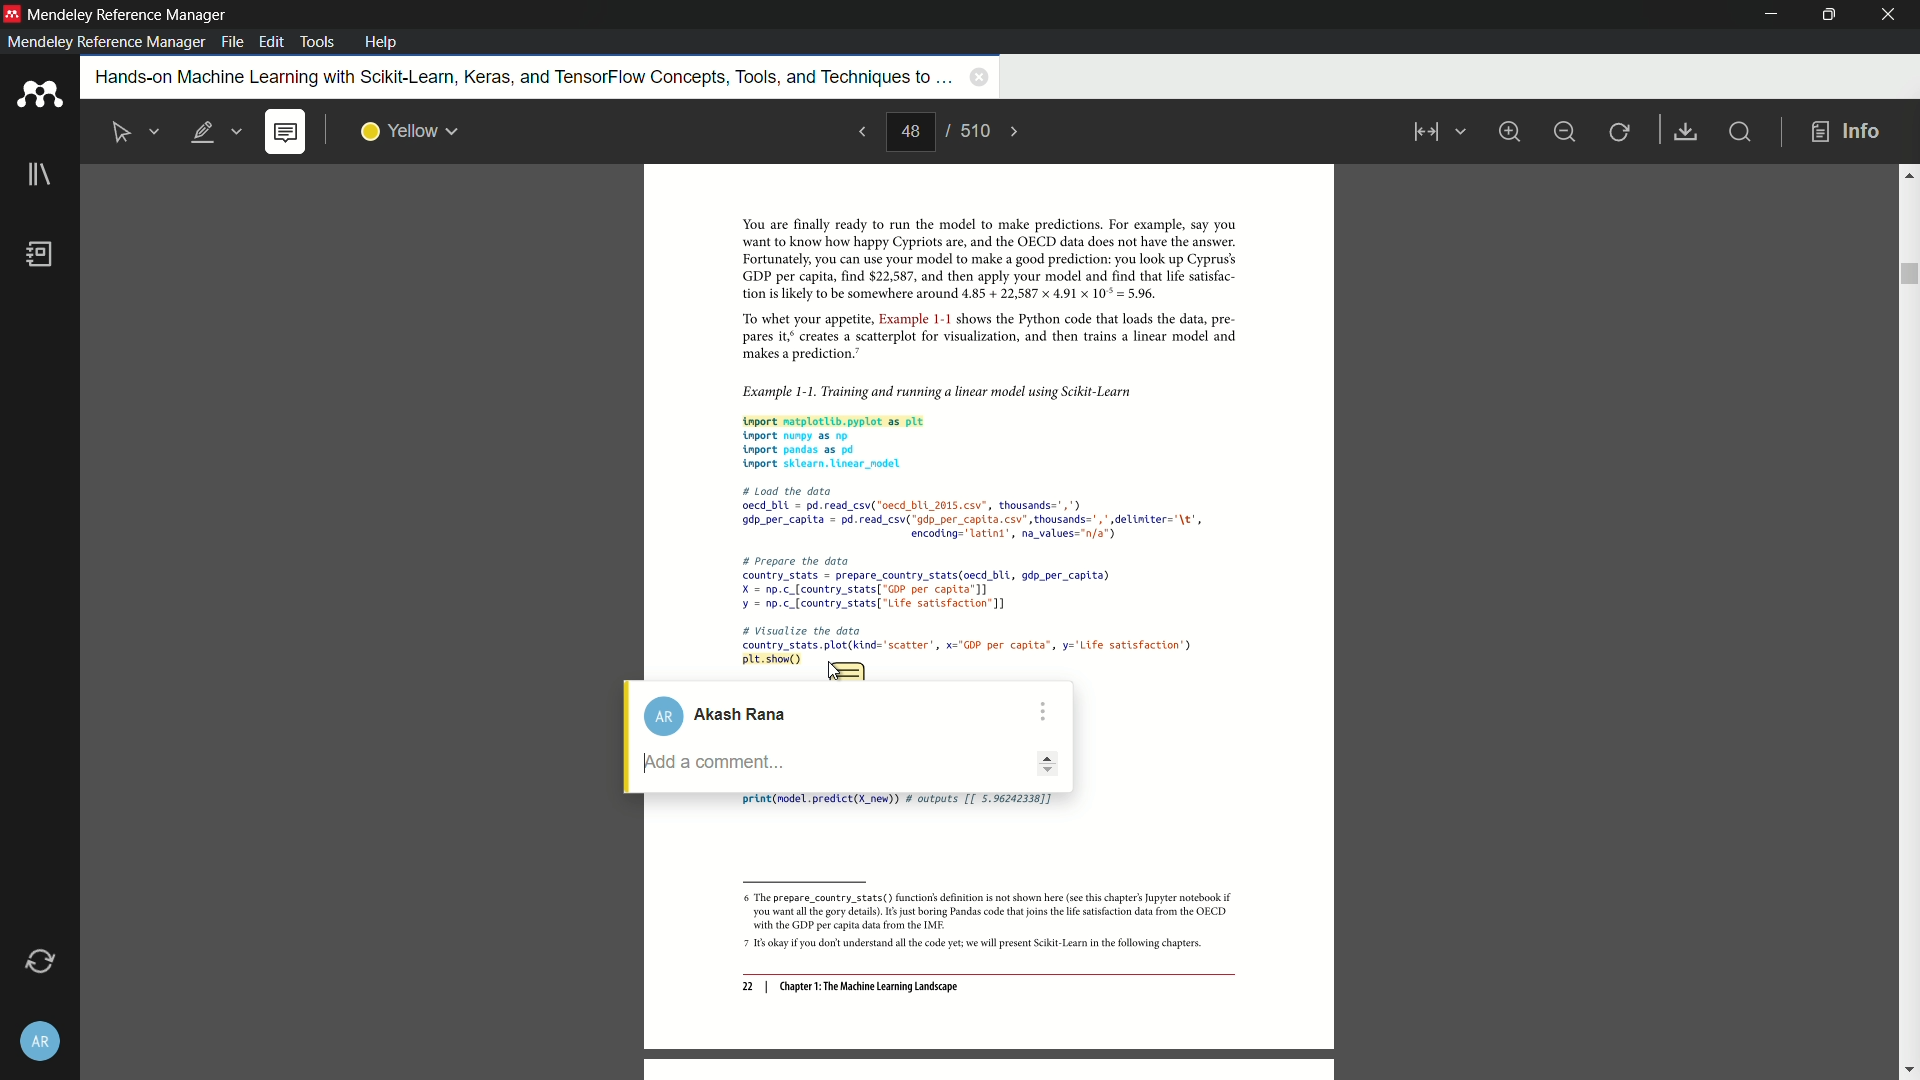 The height and width of the screenshot is (1080, 1920). What do you see at coordinates (39, 962) in the screenshot?
I see `sync` at bounding box center [39, 962].